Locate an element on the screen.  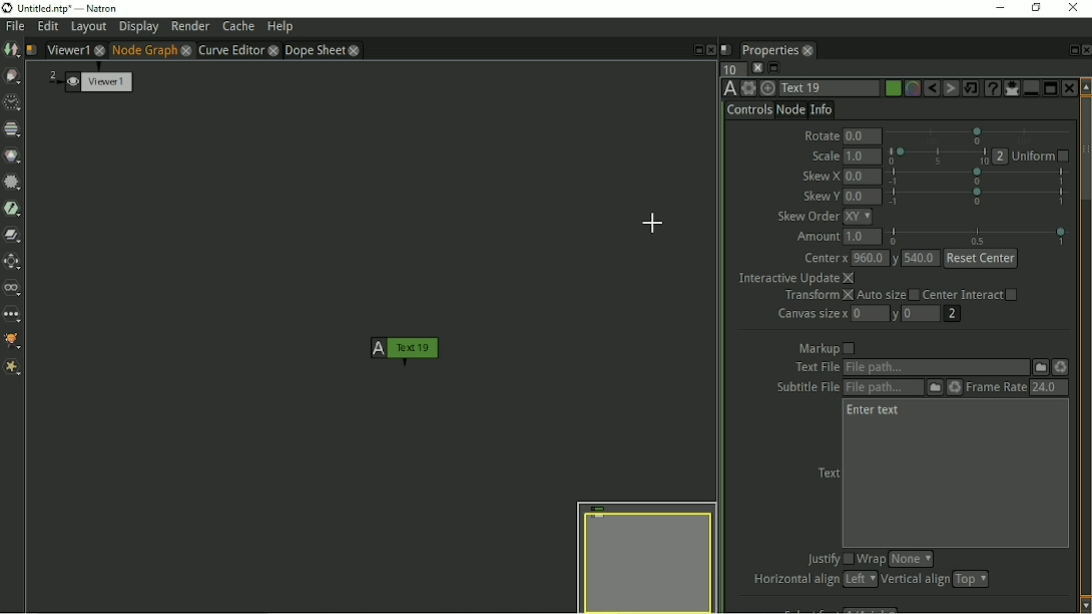
Node Graph is located at coordinates (144, 50).